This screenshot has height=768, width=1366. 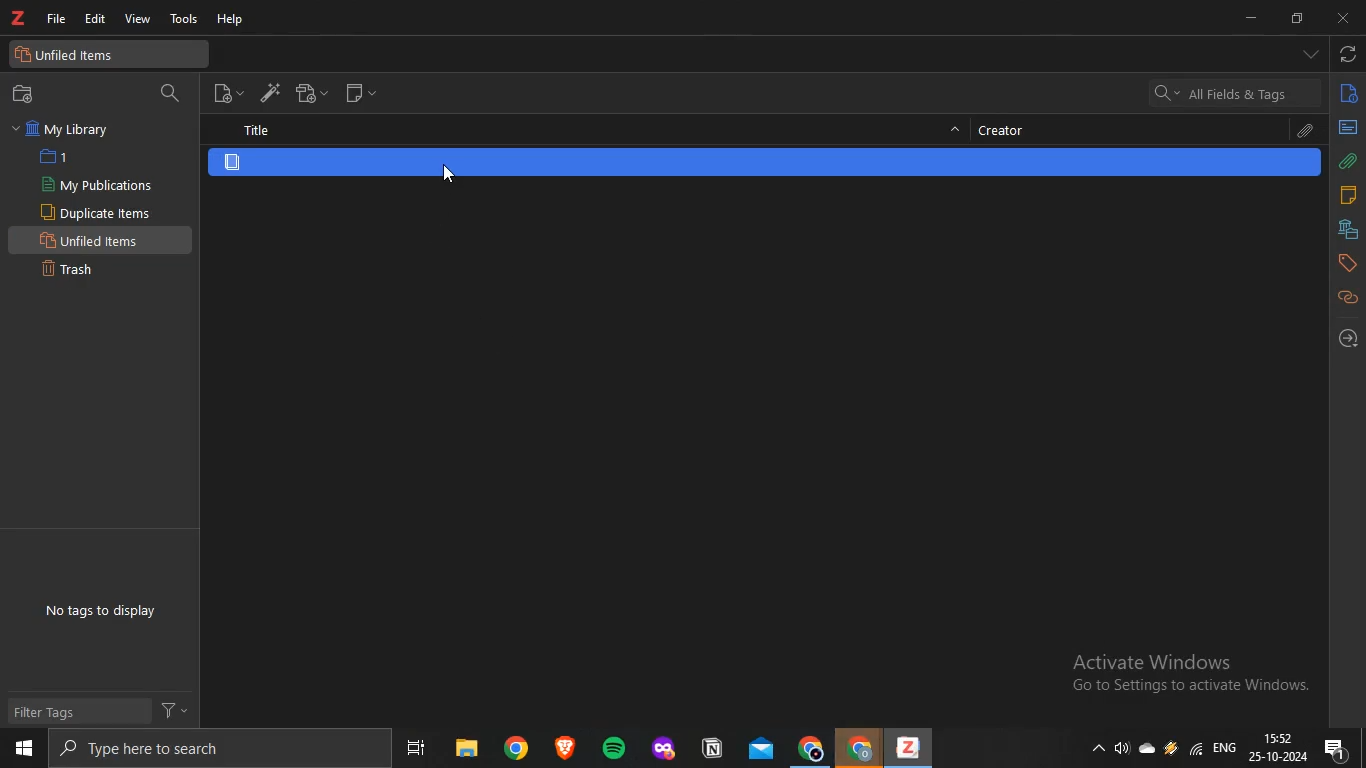 I want to click on drop down, so click(x=1311, y=54).